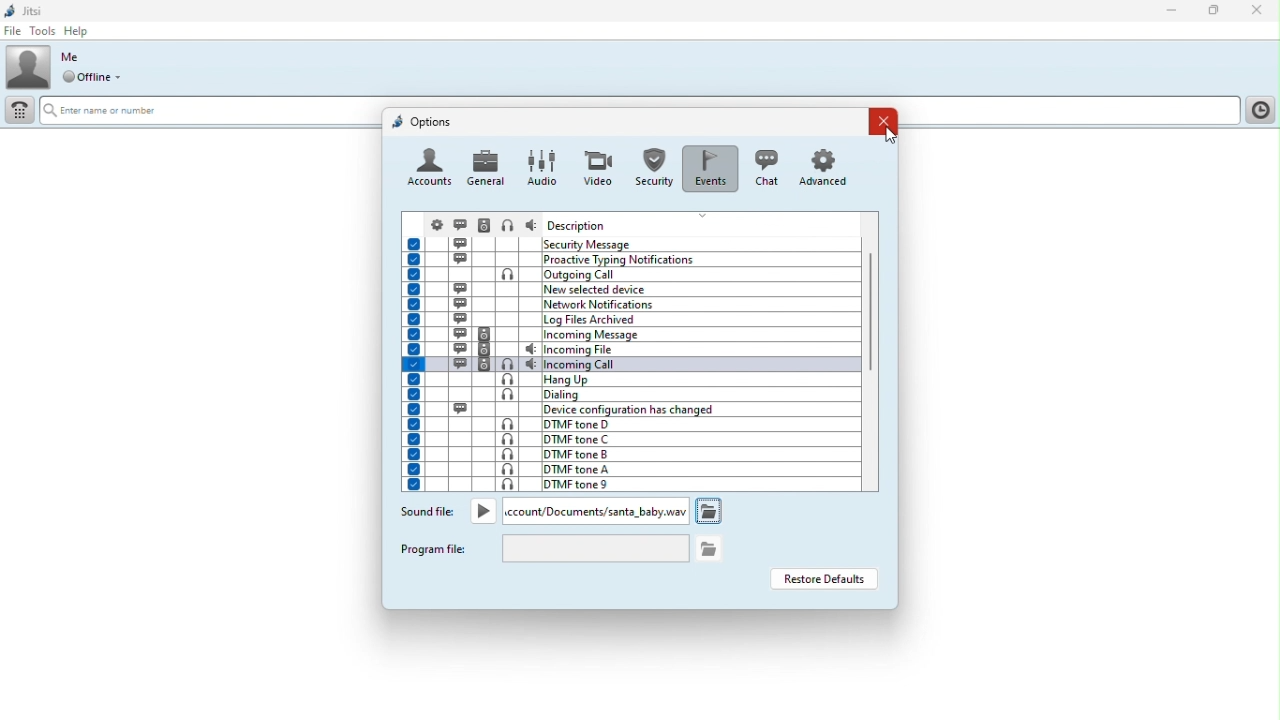 Image resolution: width=1280 pixels, height=720 pixels. I want to click on Events and description, so click(632, 243).